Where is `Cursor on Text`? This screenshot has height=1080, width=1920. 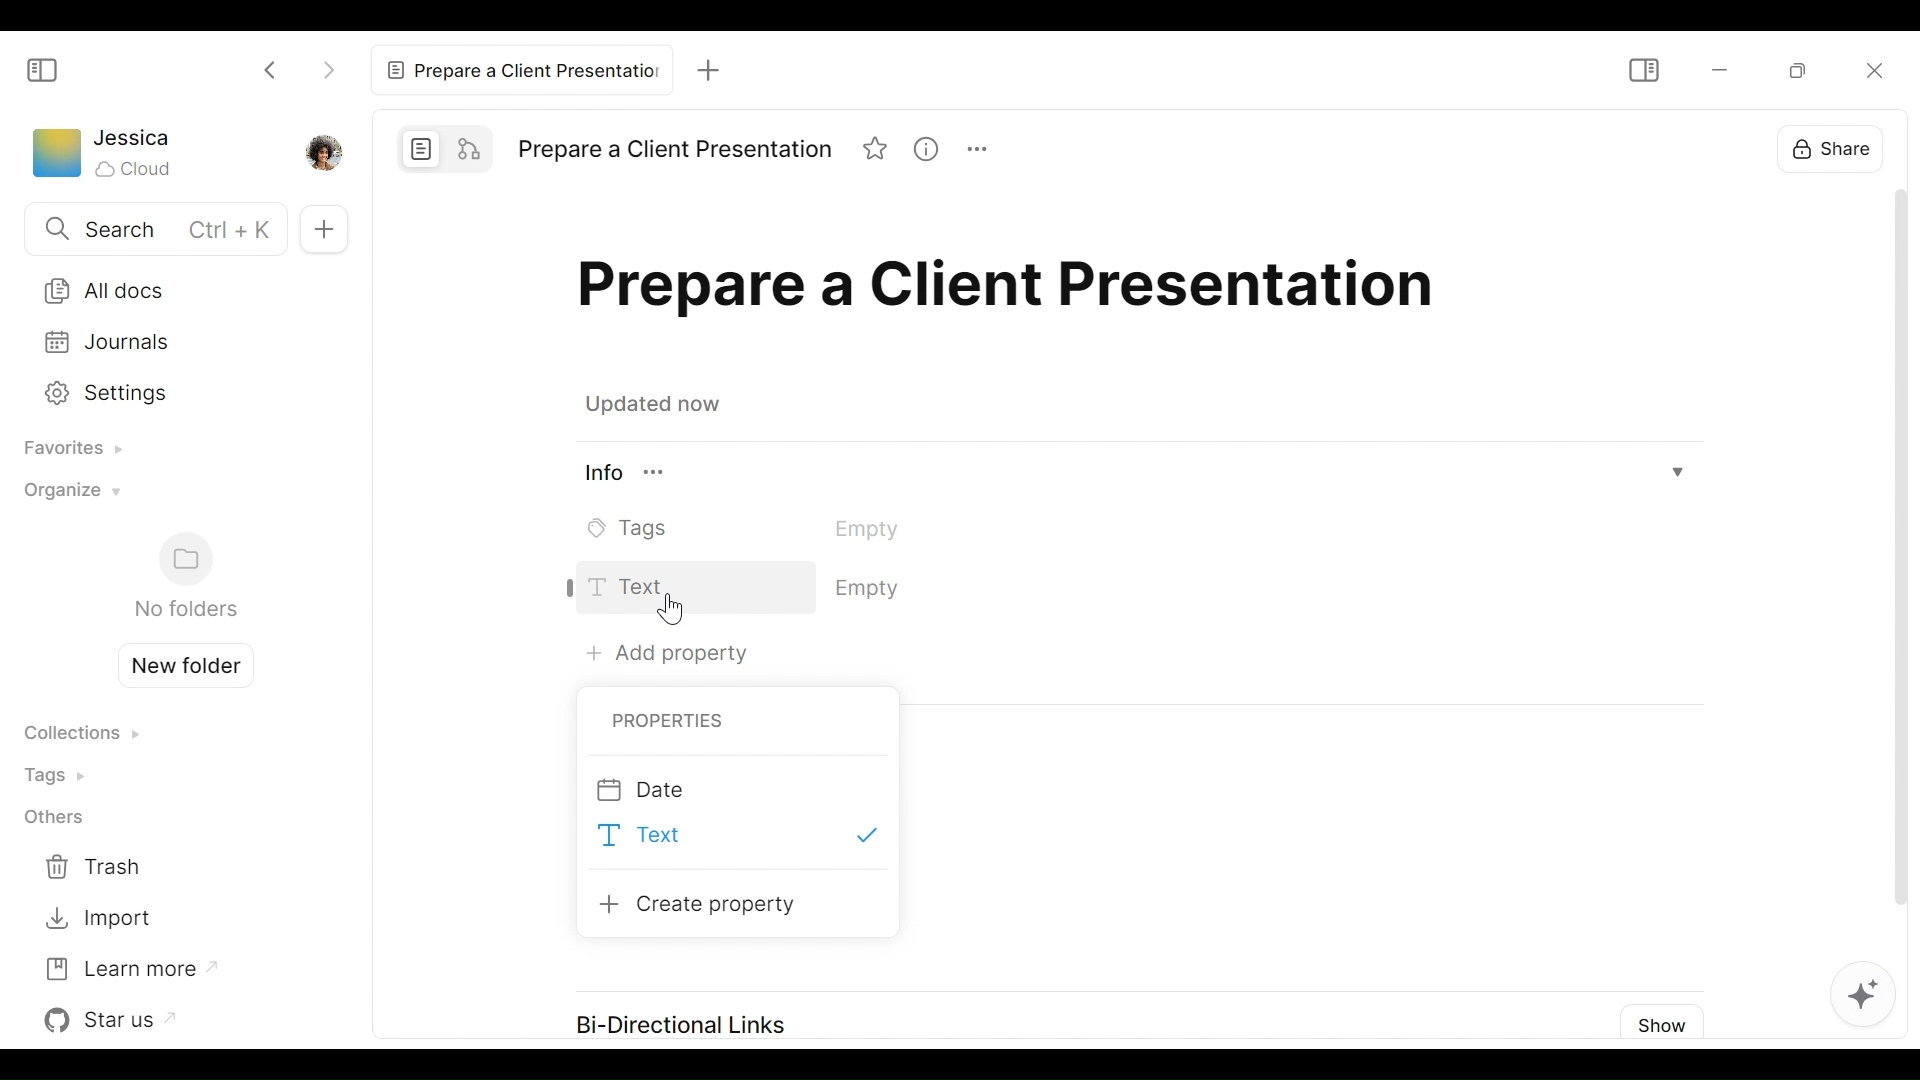 Cursor on Text is located at coordinates (671, 605).